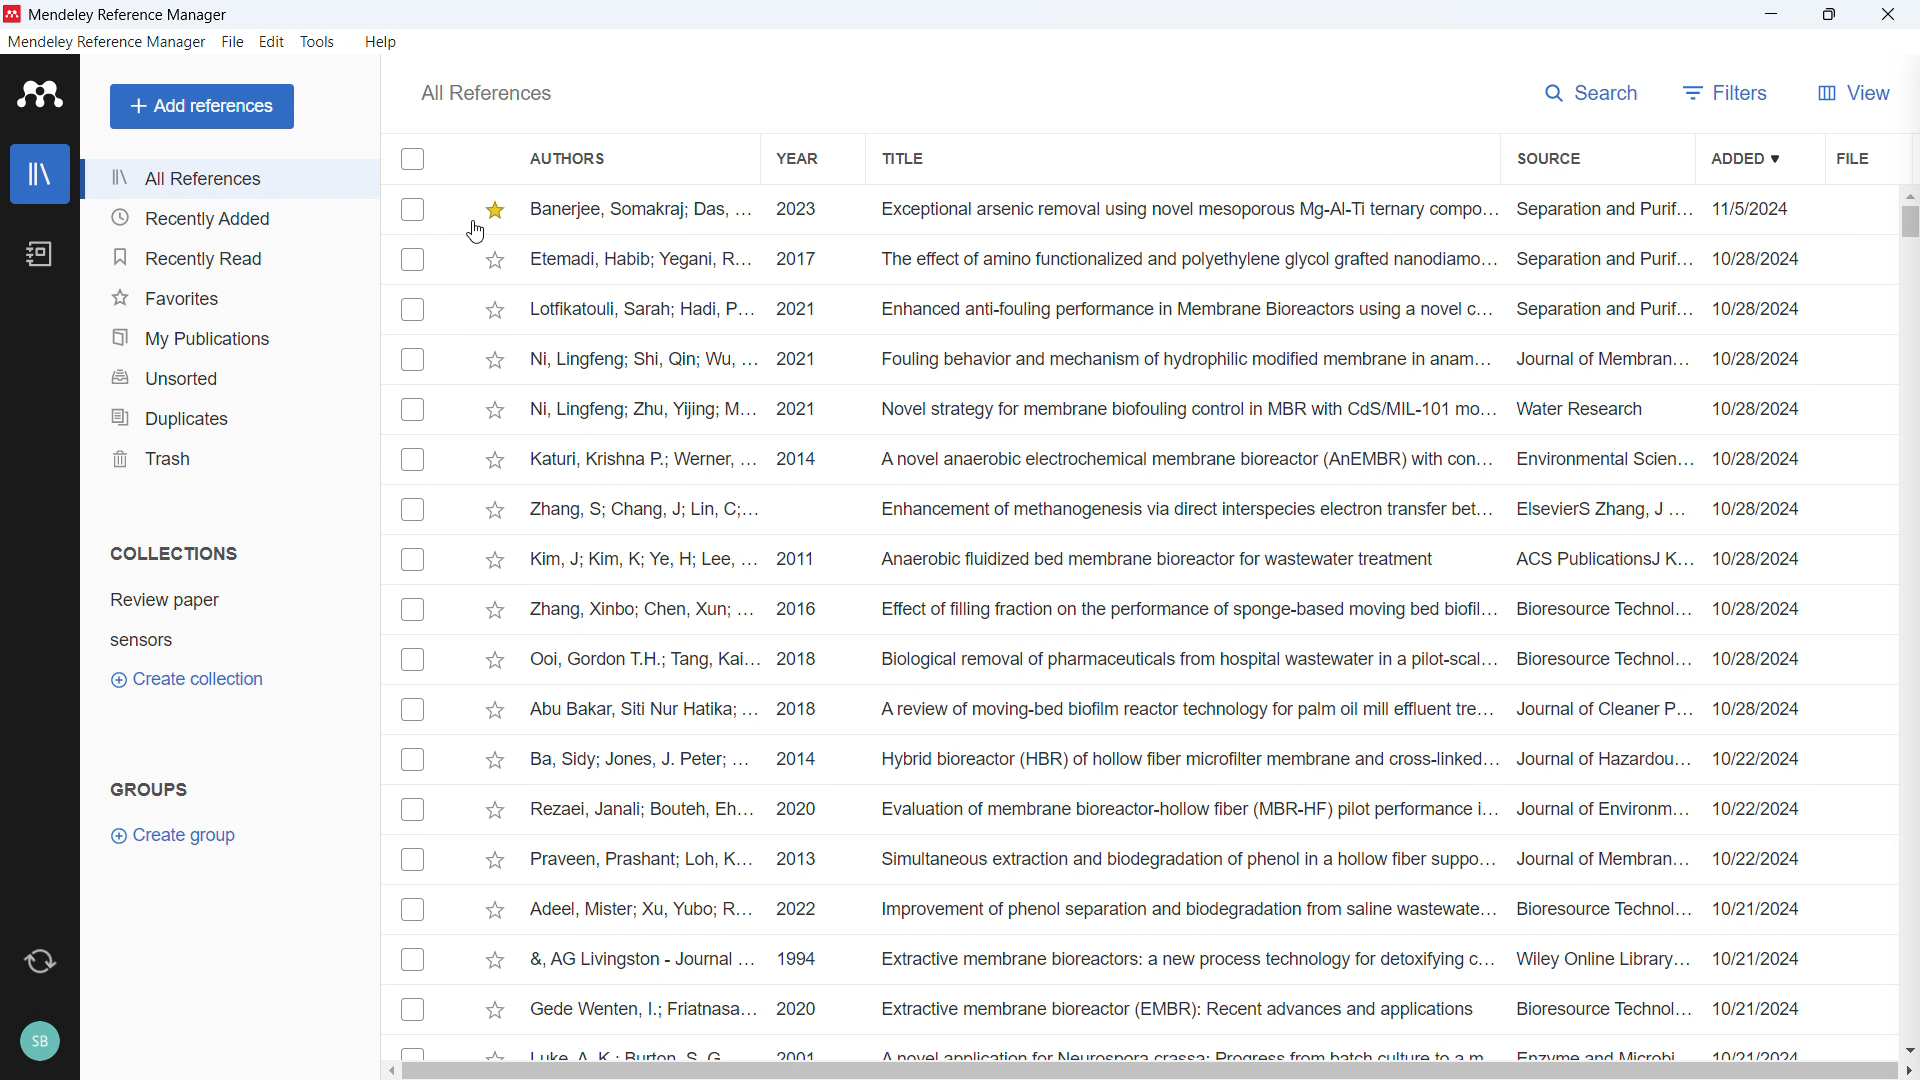 Image resolution: width=1920 pixels, height=1080 pixels. I want to click on , so click(642, 627).